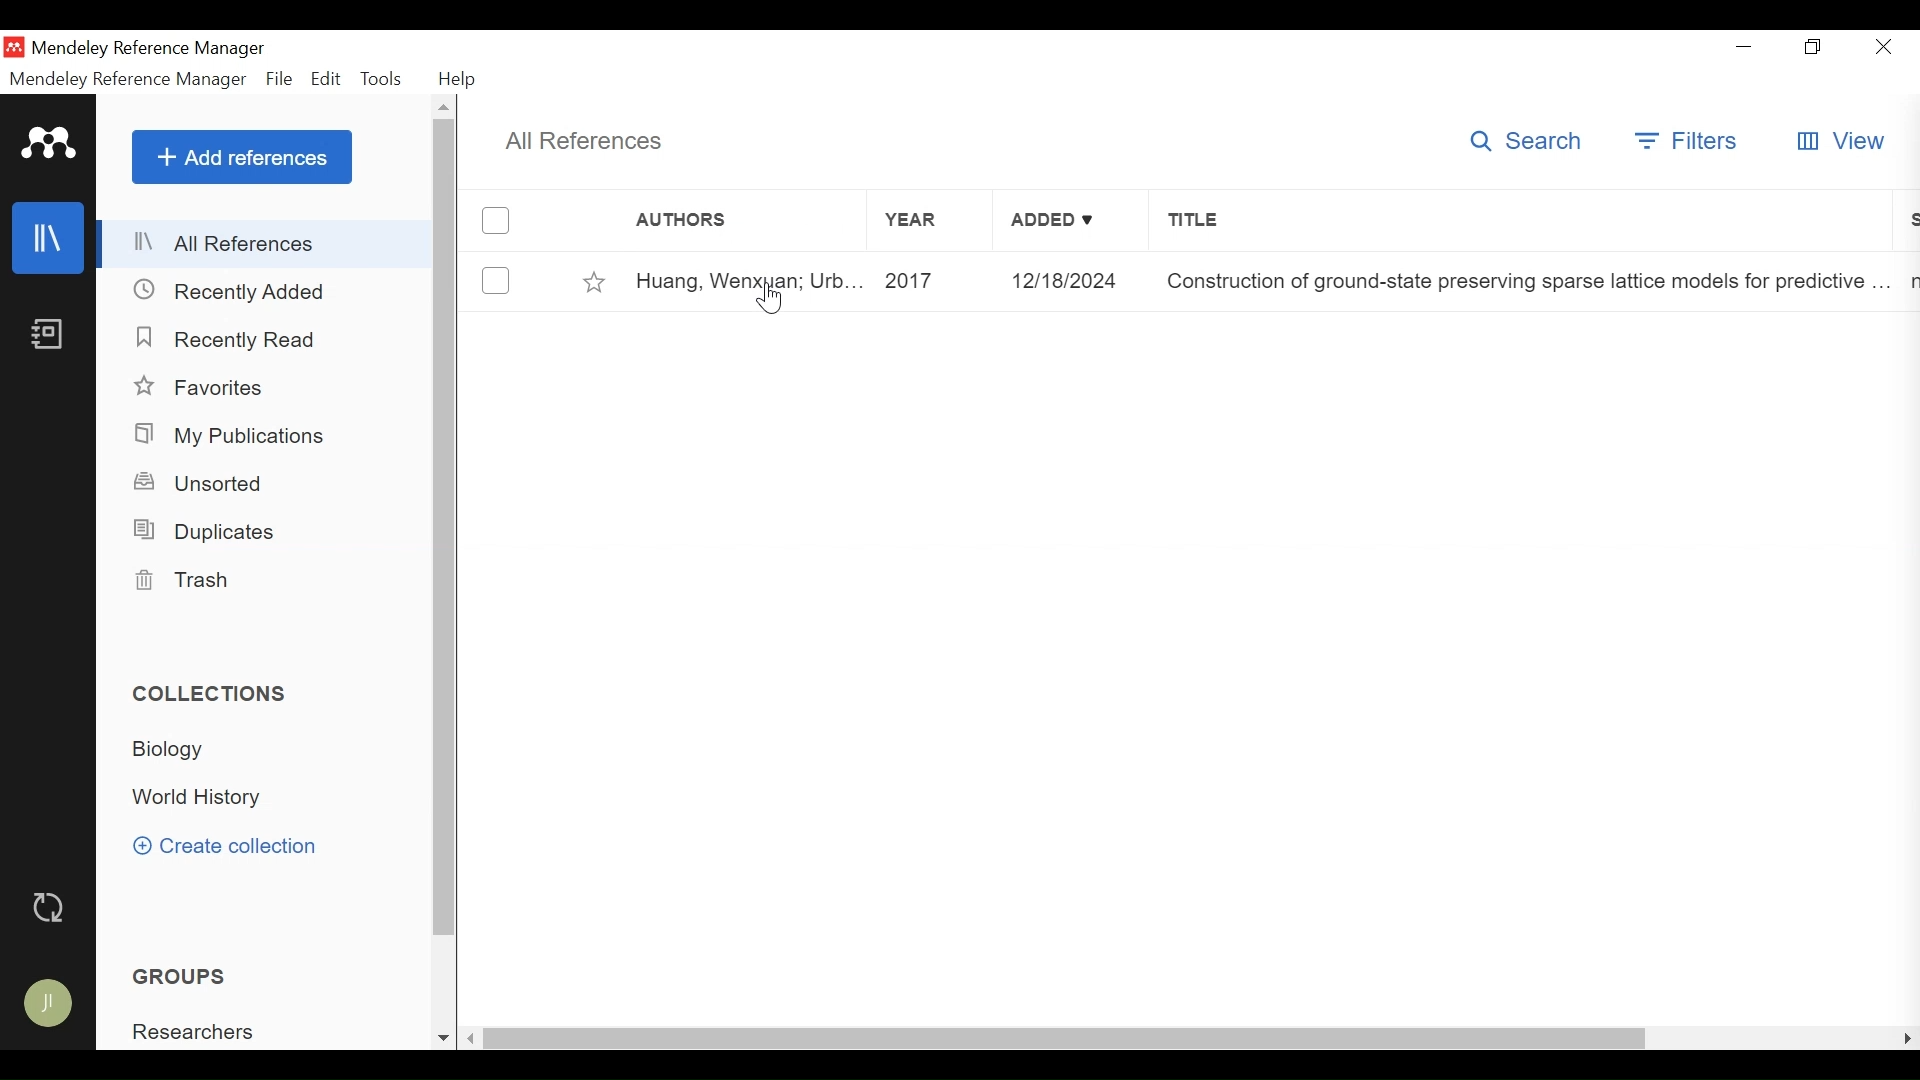 This screenshot has width=1920, height=1080. What do you see at coordinates (47, 1003) in the screenshot?
I see `Avatar` at bounding box center [47, 1003].